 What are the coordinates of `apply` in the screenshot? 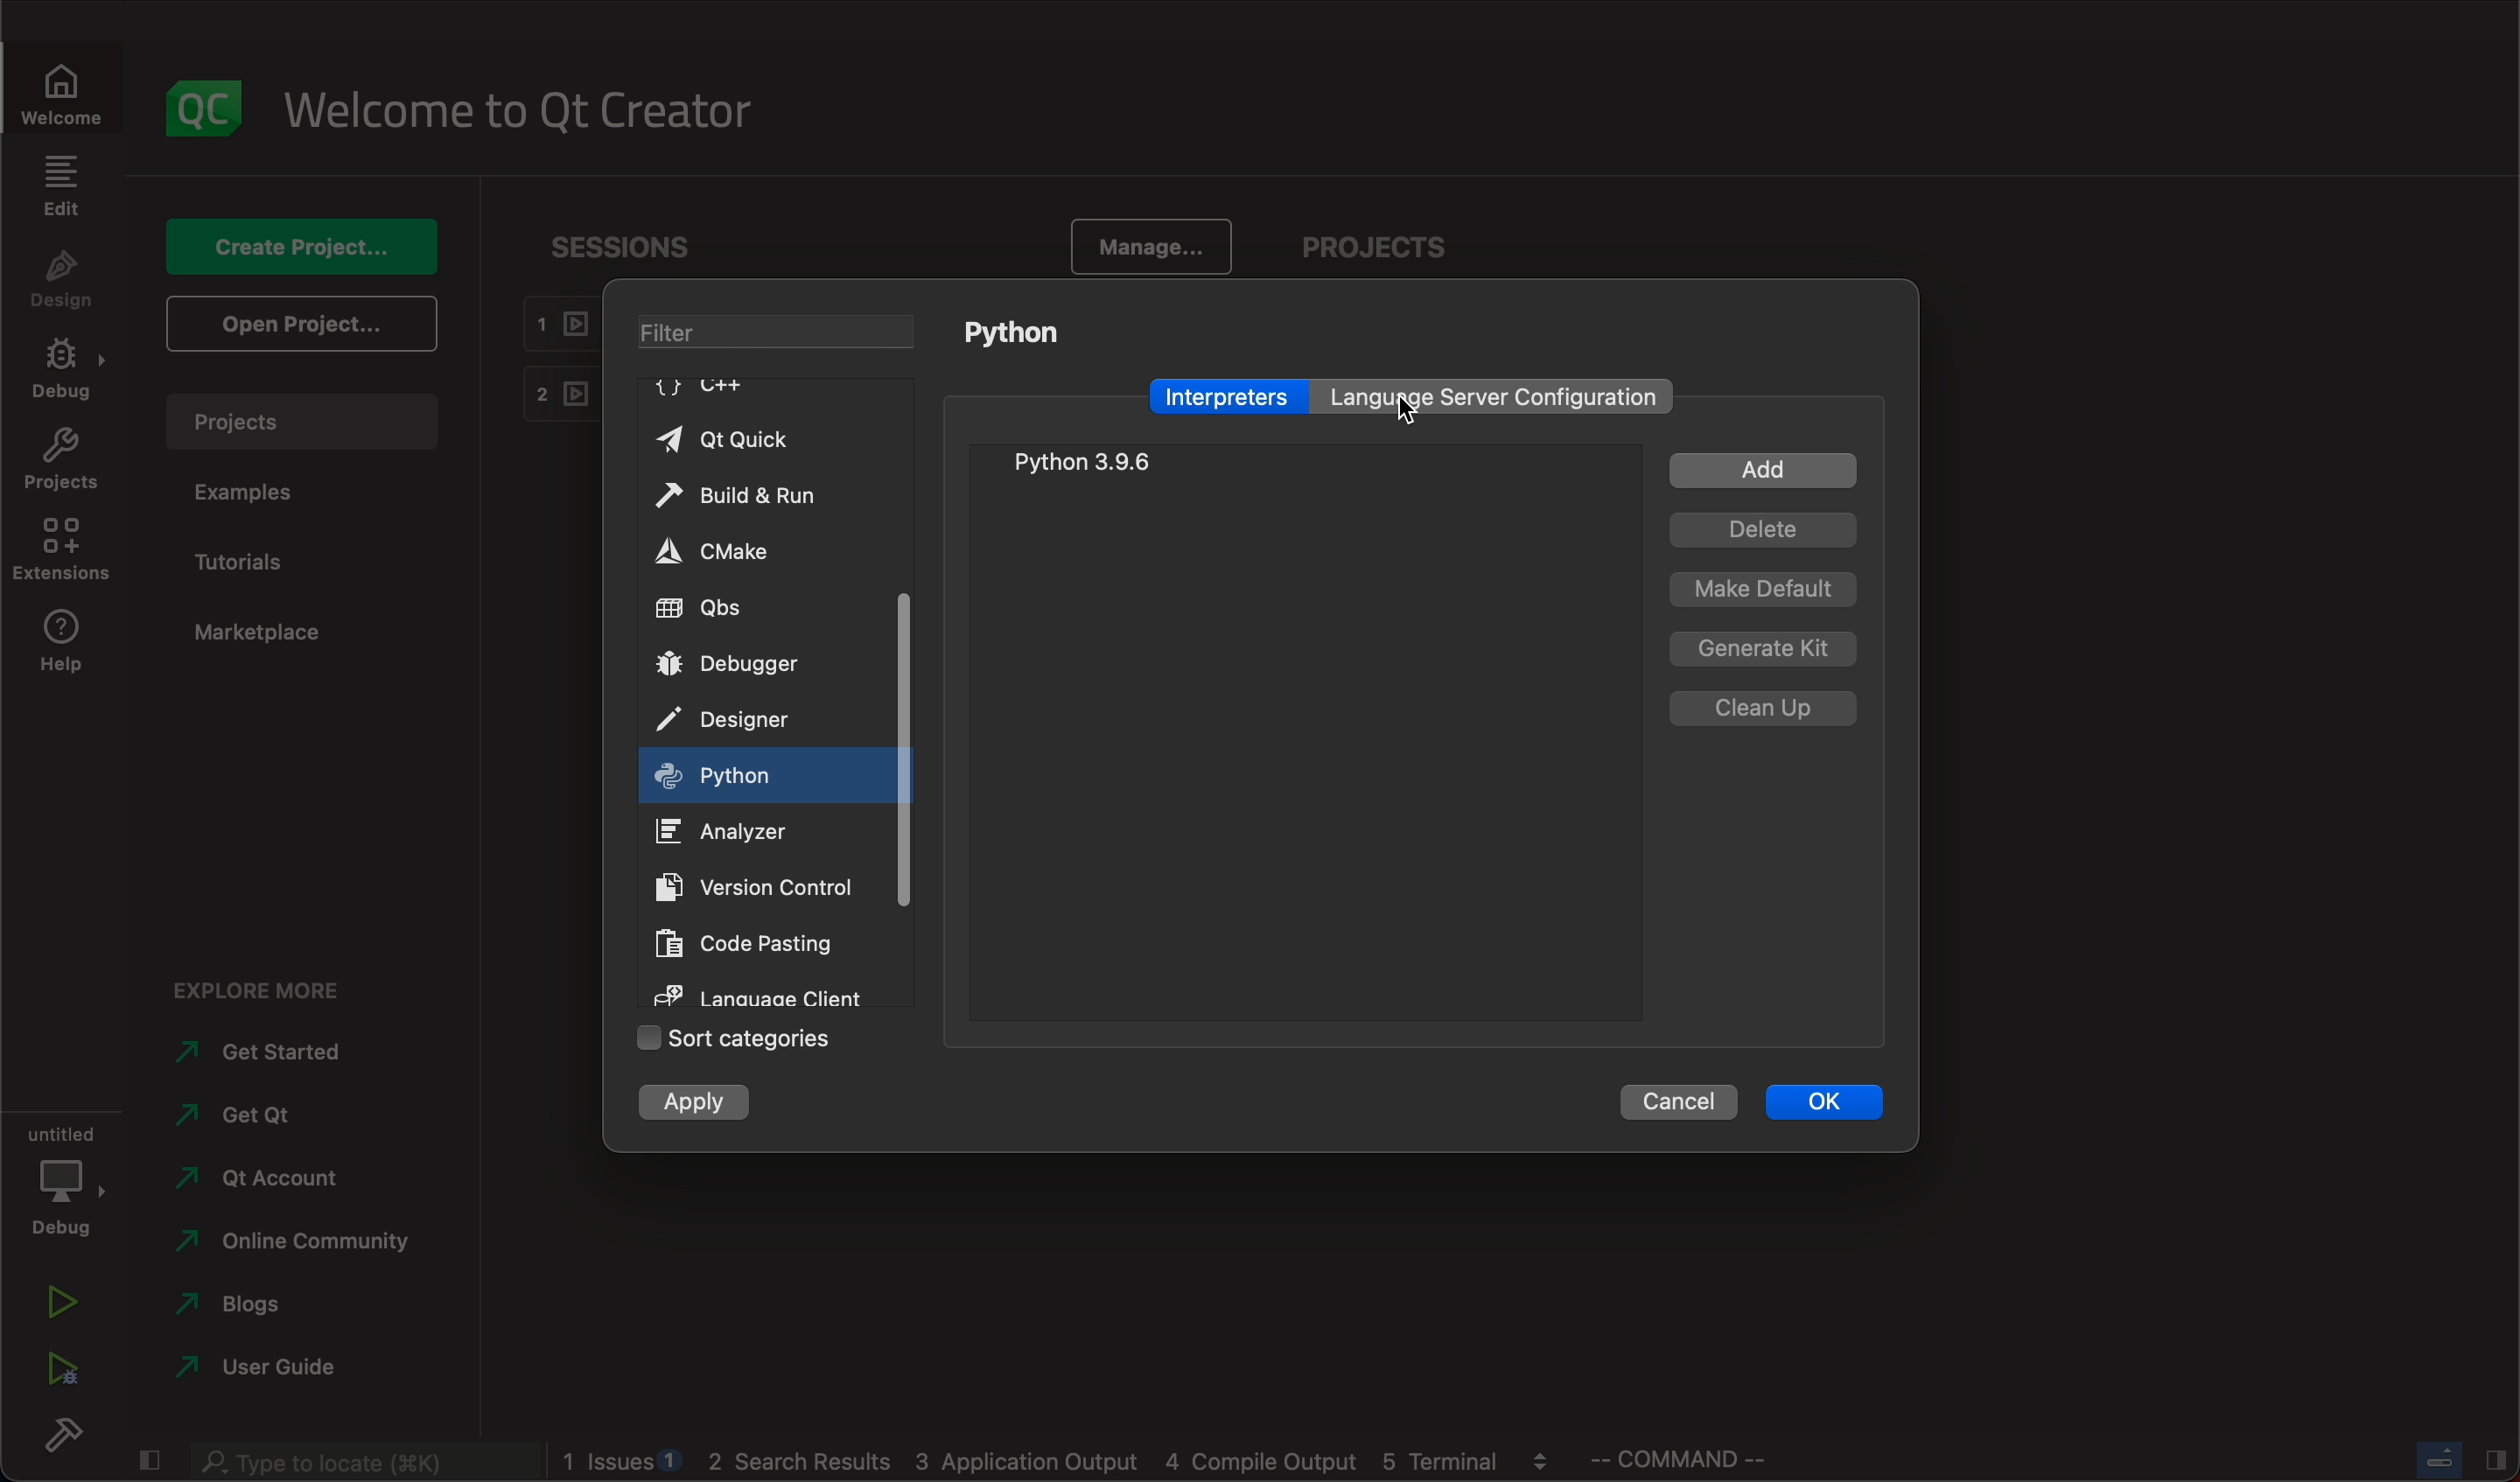 It's located at (700, 1106).